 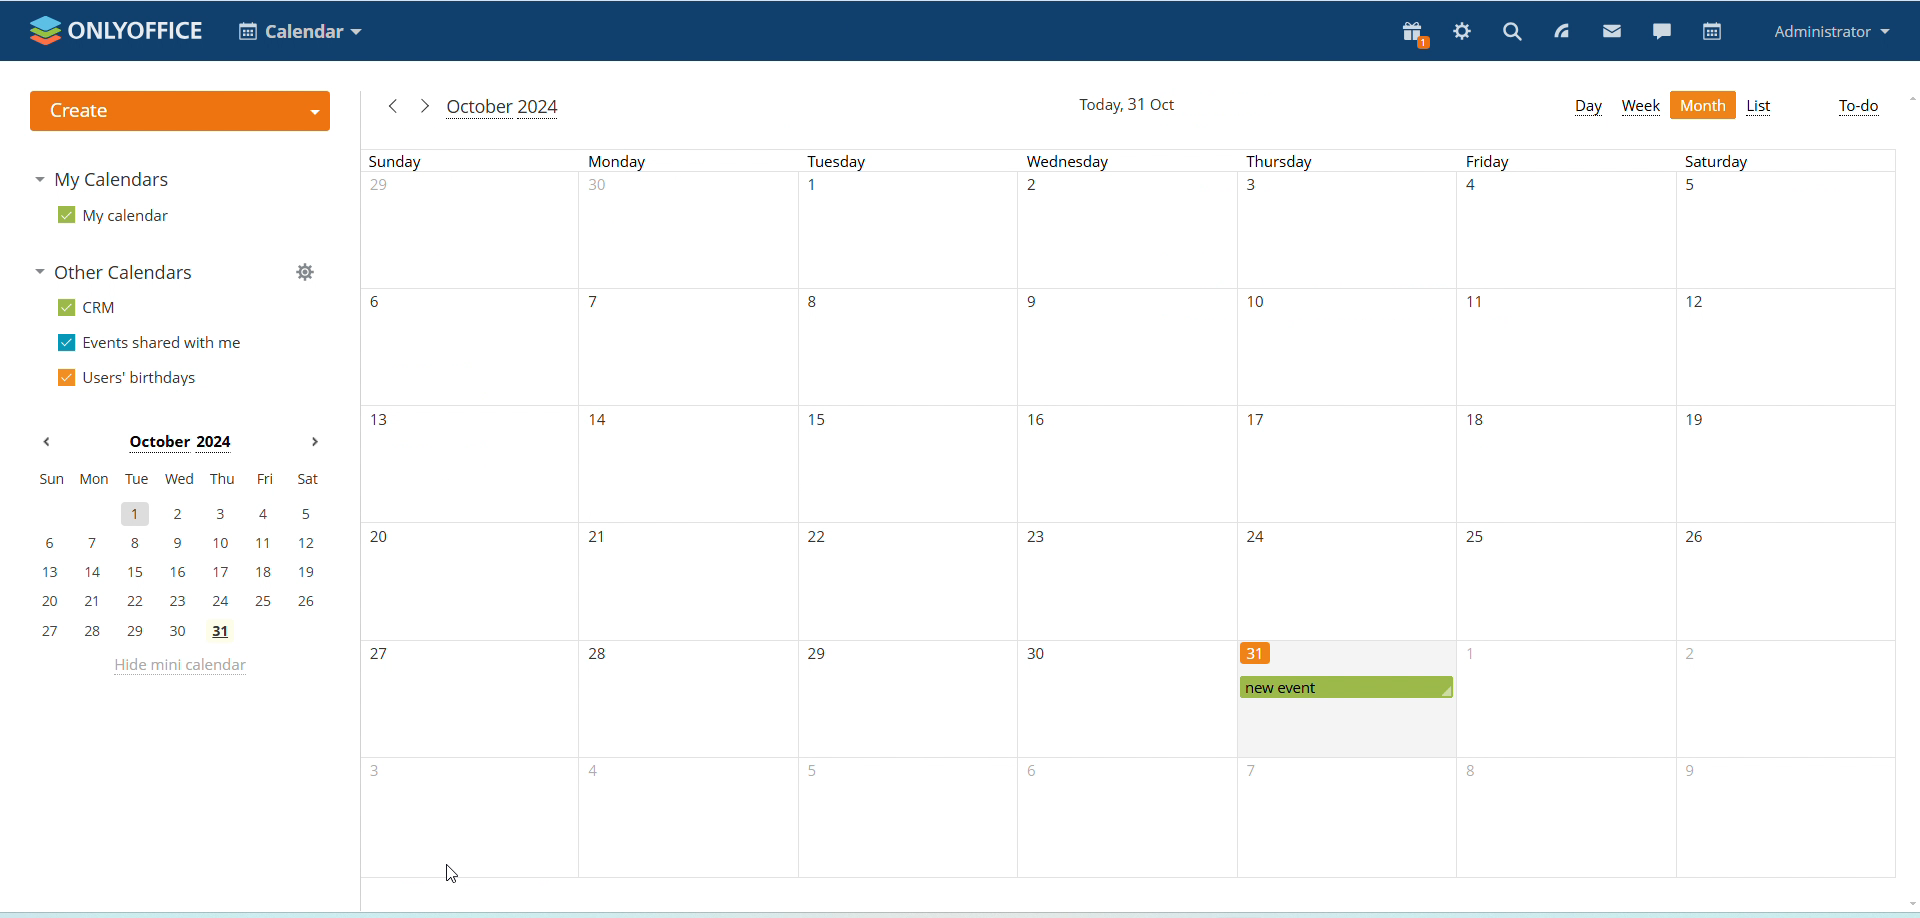 What do you see at coordinates (1130, 106) in the screenshot?
I see `current date` at bounding box center [1130, 106].